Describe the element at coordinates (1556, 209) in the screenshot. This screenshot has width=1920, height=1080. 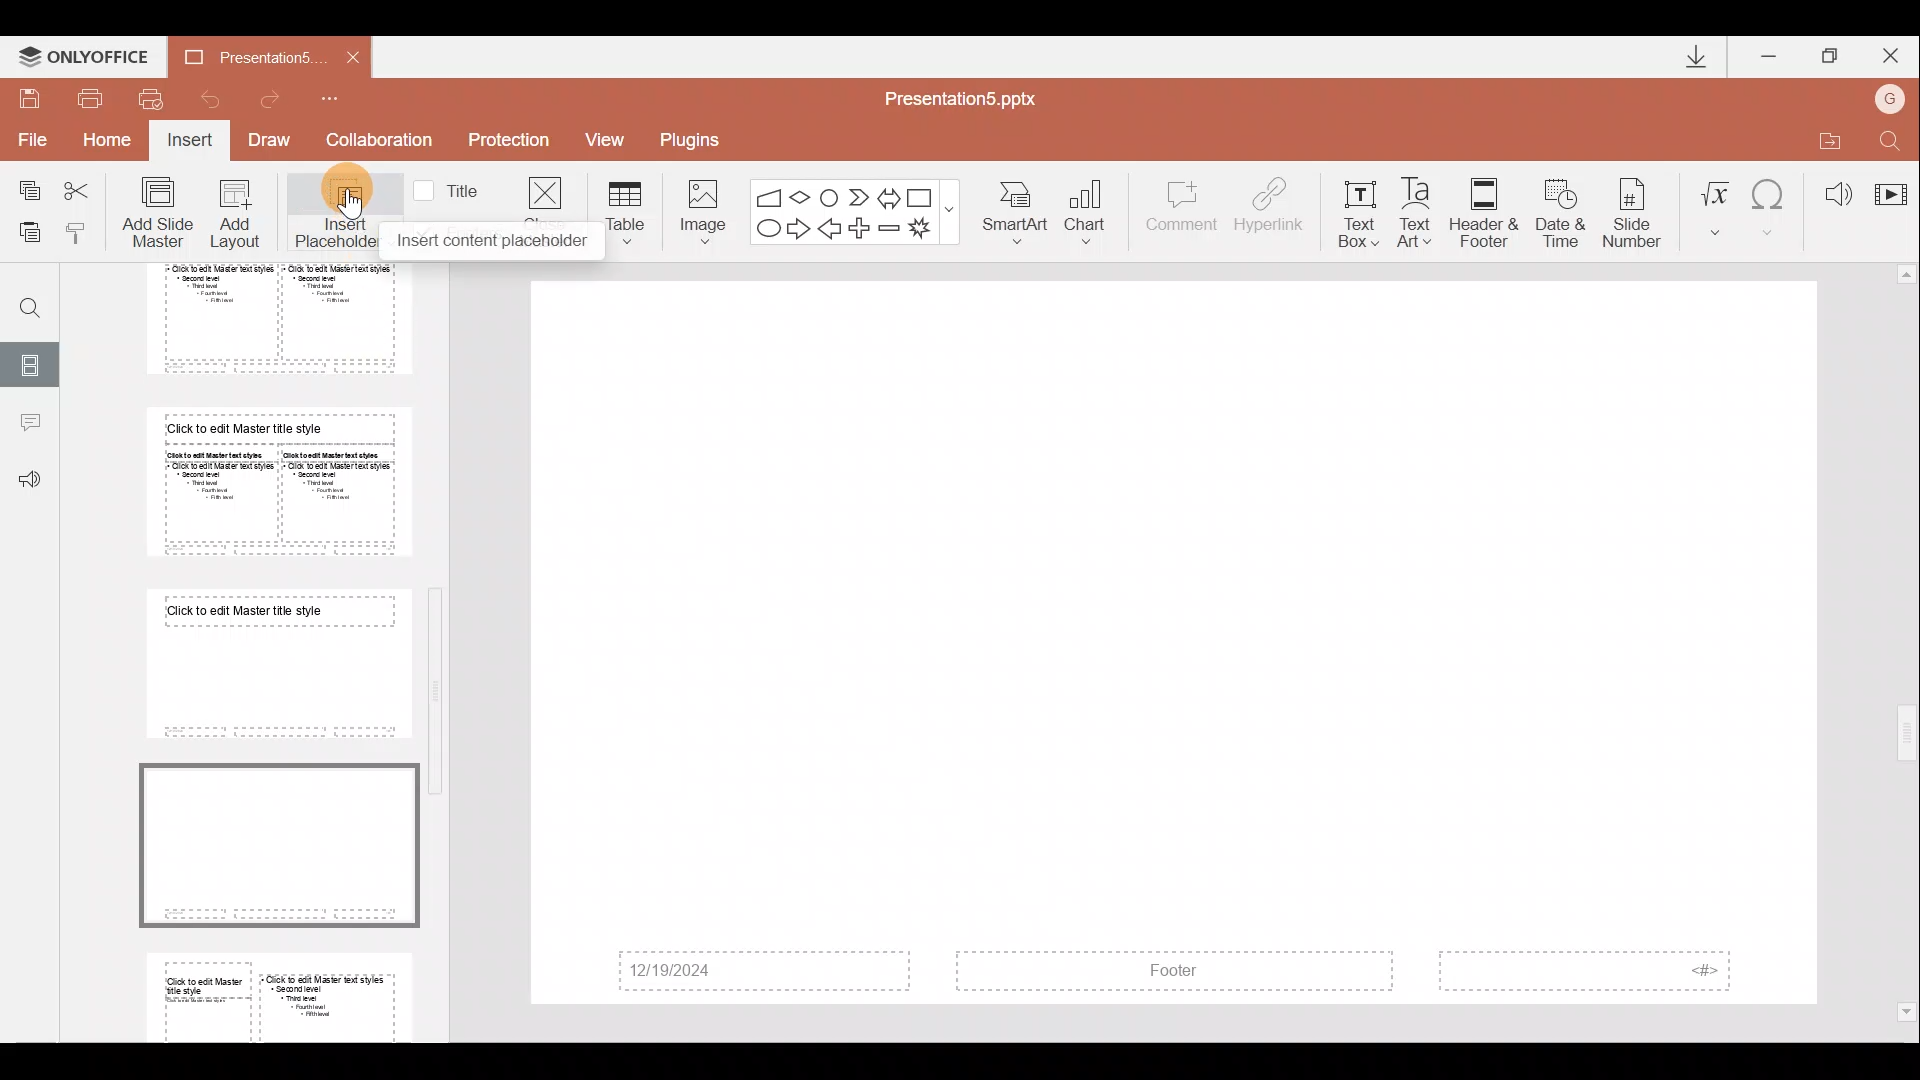
I see `Date & time` at that location.